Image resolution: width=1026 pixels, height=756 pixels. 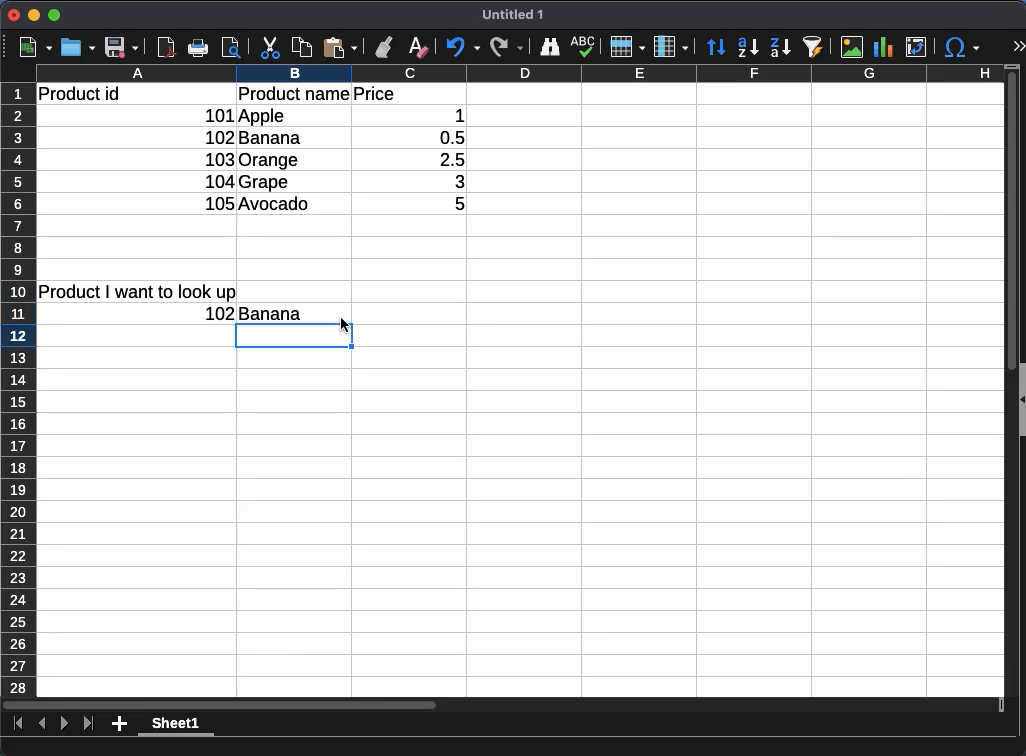 I want to click on 103, so click(x=218, y=159).